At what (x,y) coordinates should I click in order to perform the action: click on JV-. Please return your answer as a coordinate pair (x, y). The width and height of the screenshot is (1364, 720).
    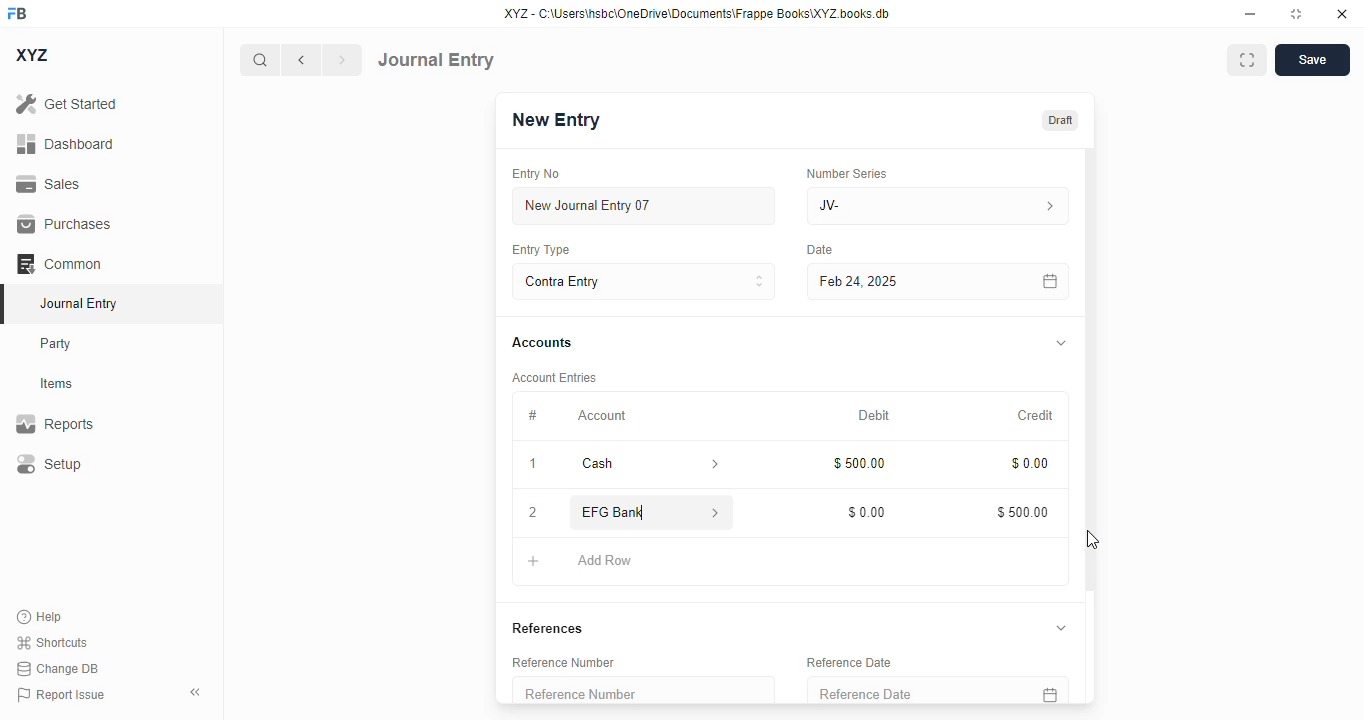
    Looking at the image, I should click on (938, 206).